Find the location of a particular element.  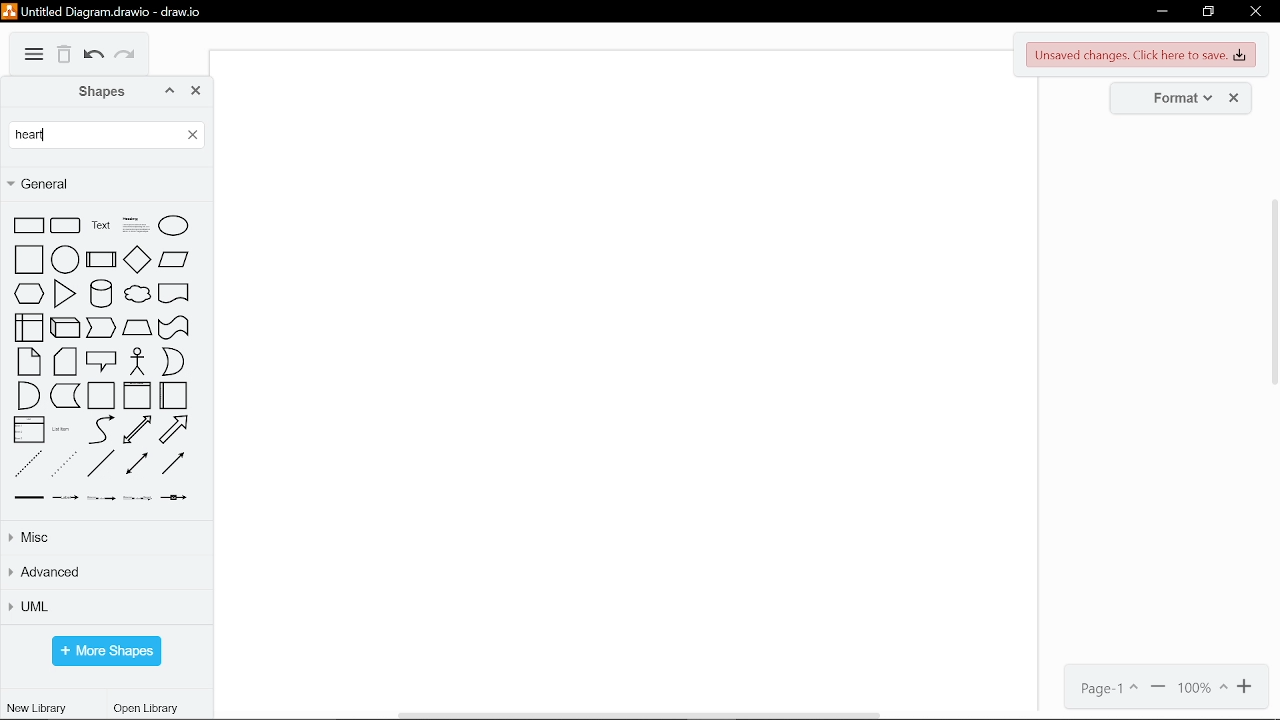

callout is located at coordinates (101, 363).